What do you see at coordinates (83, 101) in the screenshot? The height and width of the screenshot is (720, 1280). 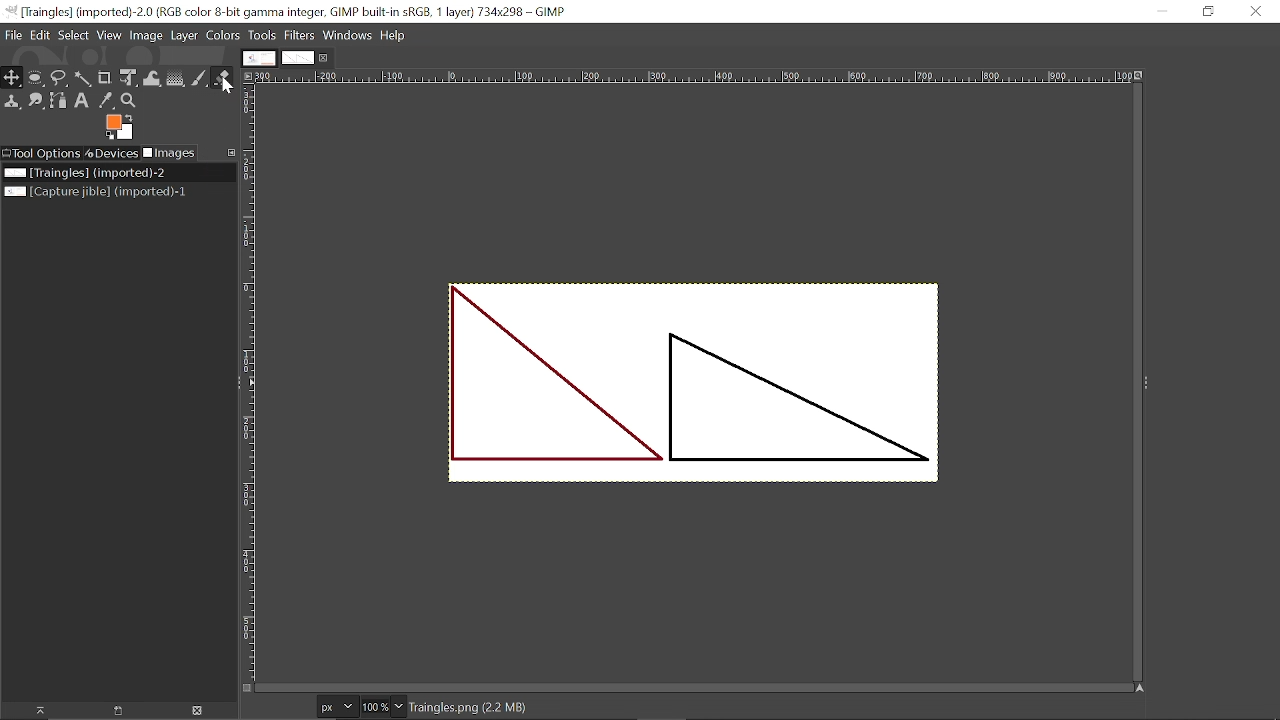 I see `Text tool` at bounding box center [83, 101].